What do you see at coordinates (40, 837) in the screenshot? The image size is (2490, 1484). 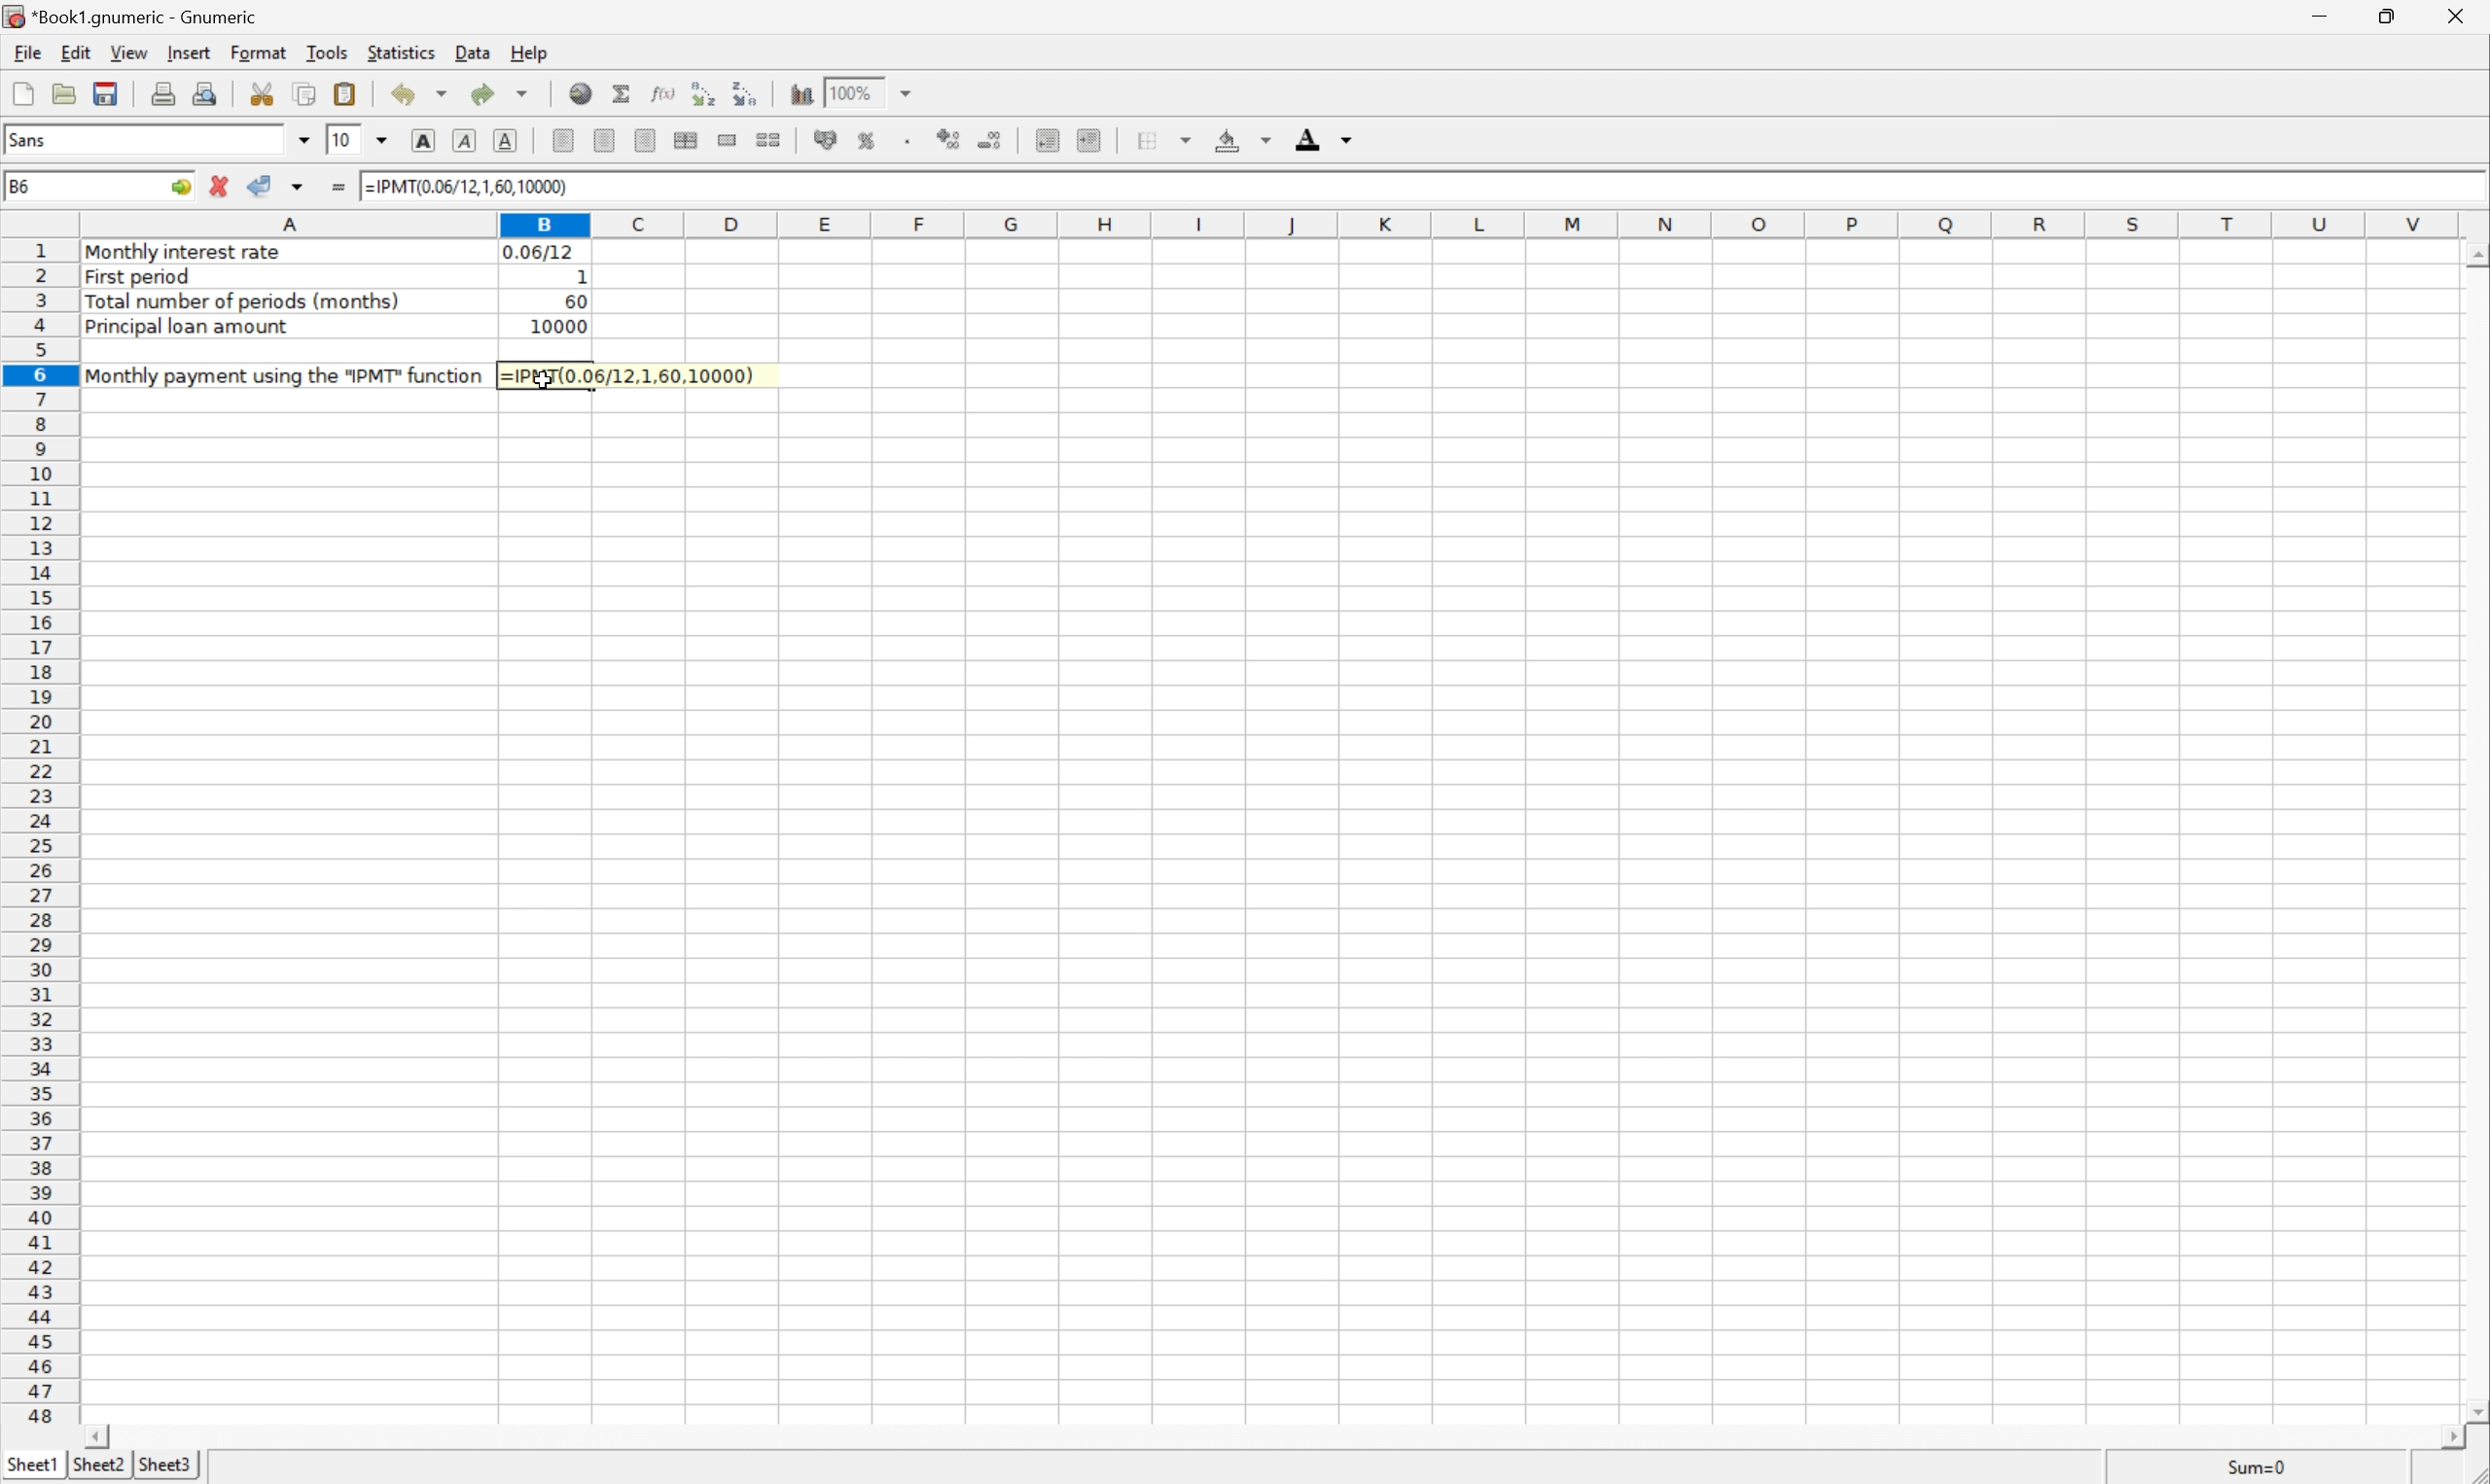 I see `Row Numbers` at bounding box center [40, 837].